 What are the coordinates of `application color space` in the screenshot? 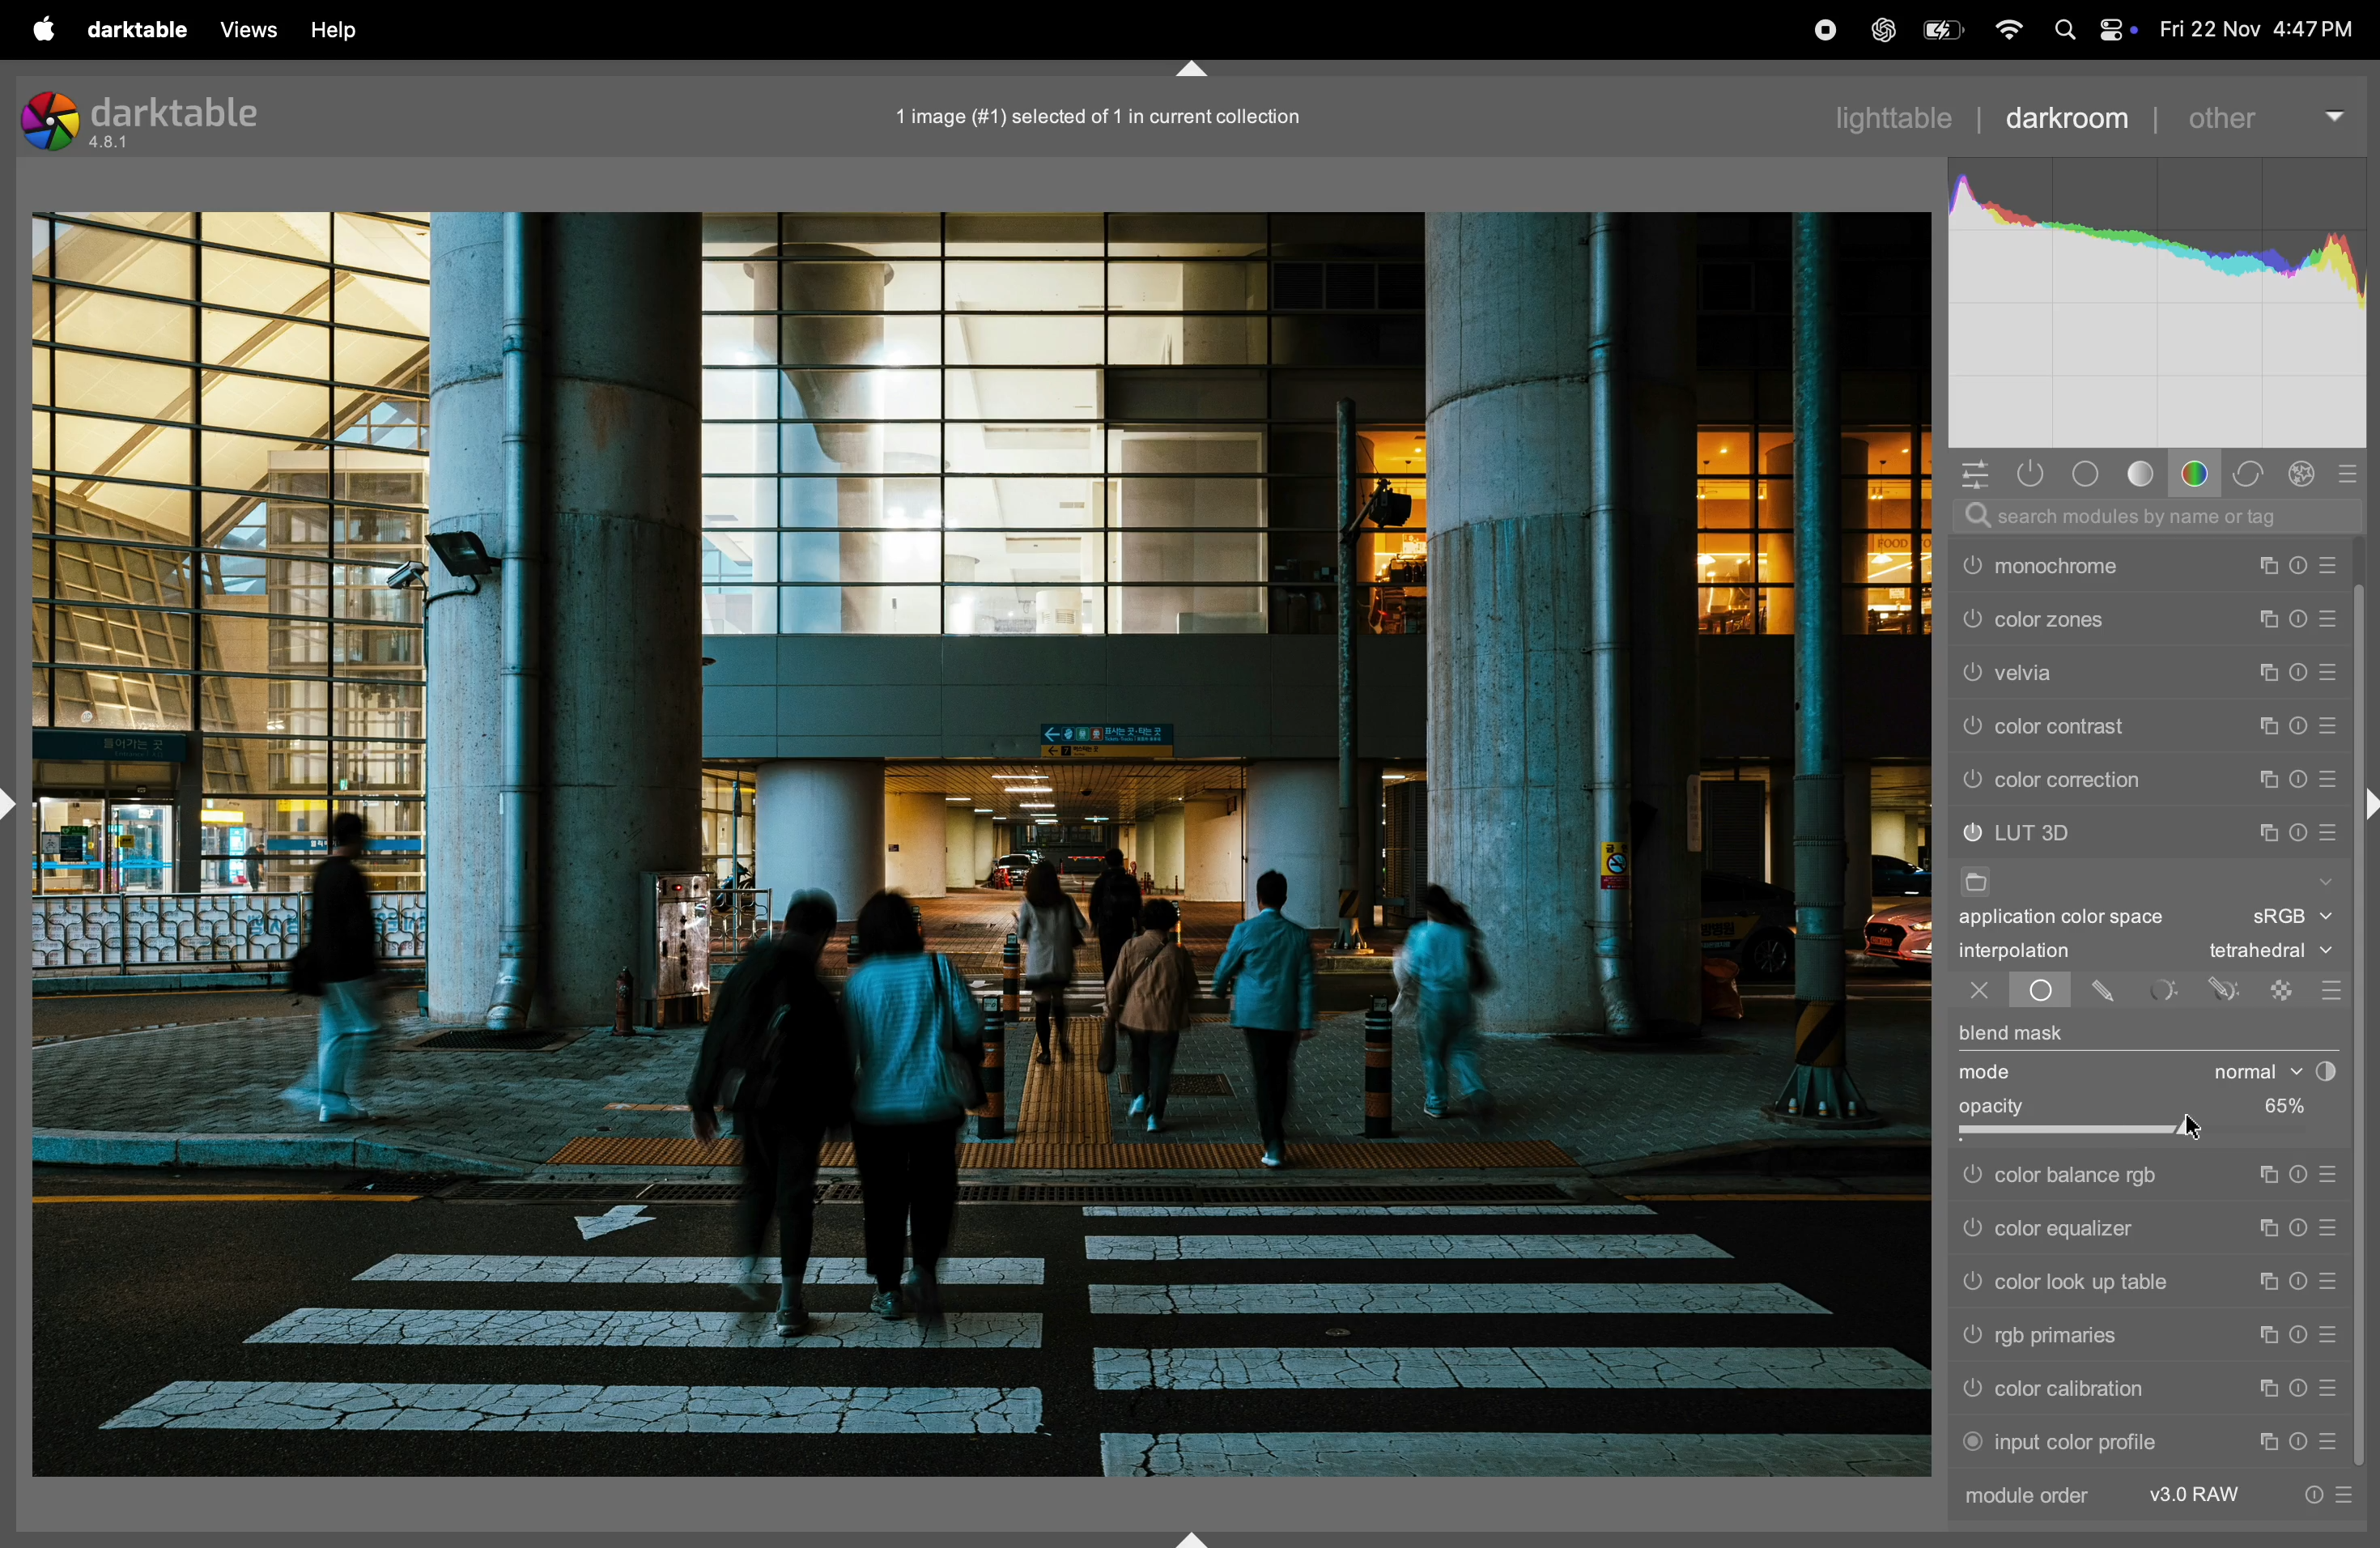 It's located at (2079, 920).